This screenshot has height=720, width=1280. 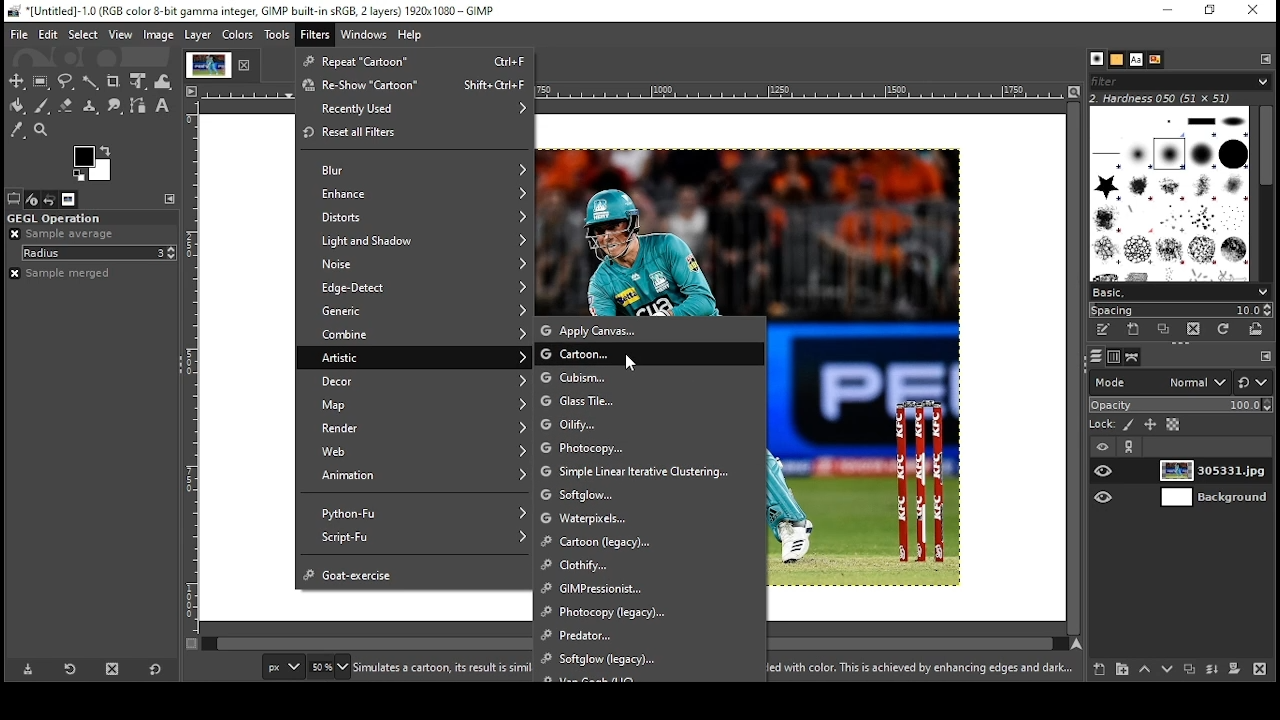 I want to click on clone formatting tool, so click(x=90, y=106).